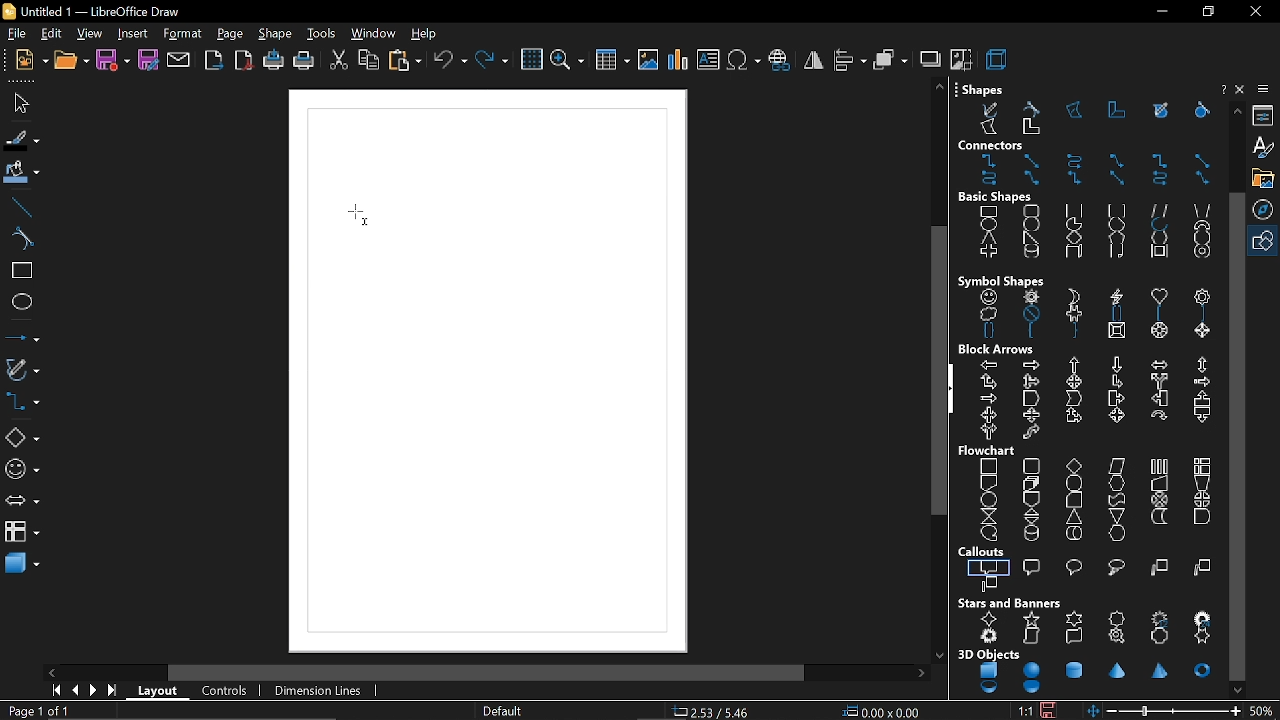 This screenshot has width=1280, height=720. Describe the element at coordinates (374, 34) in the screenshot. I see `window` at that location.